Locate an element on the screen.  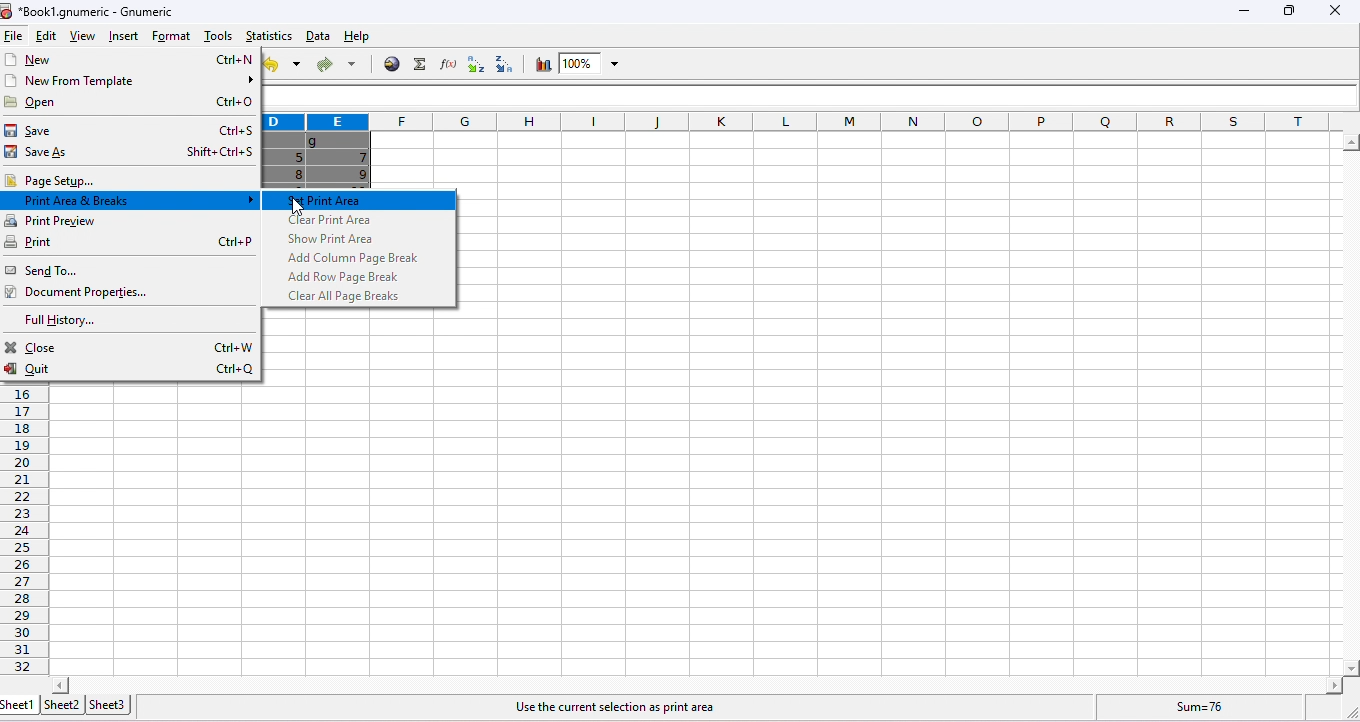
save is located at coordinates (133, 130).